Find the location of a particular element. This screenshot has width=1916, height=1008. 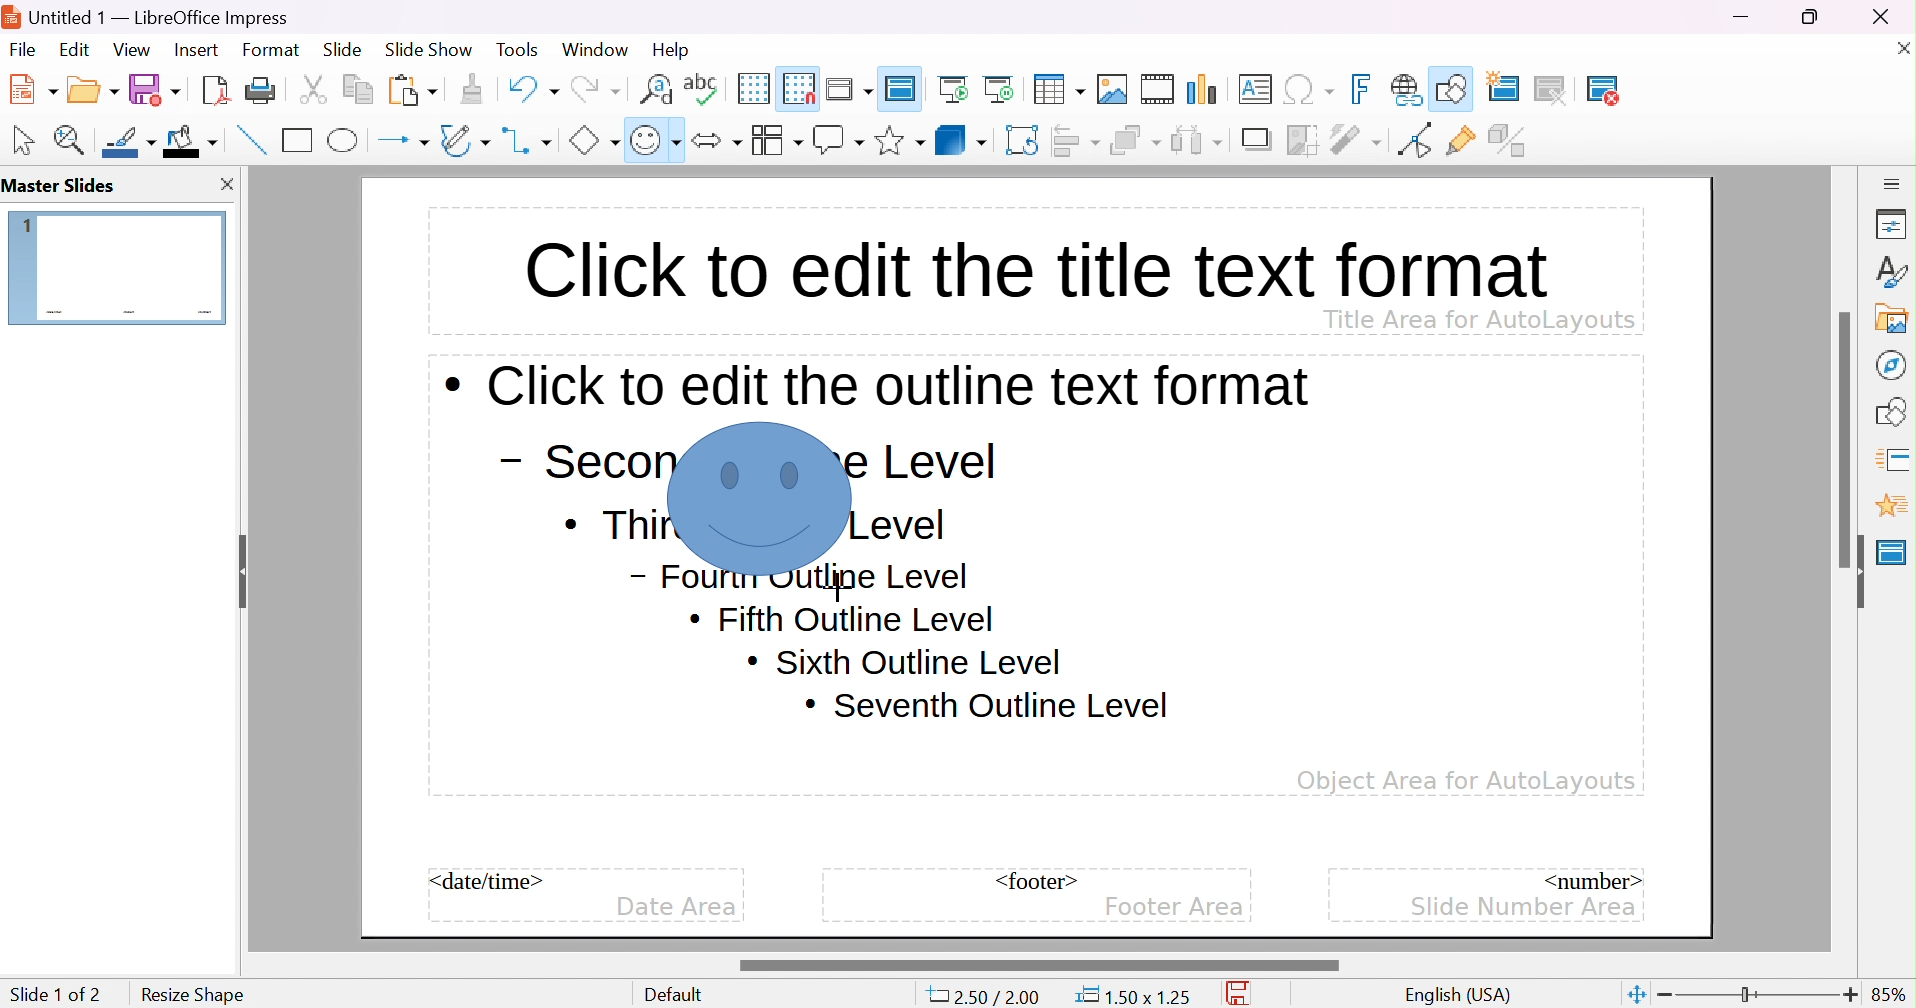

print is located at coordinates (260, 89).